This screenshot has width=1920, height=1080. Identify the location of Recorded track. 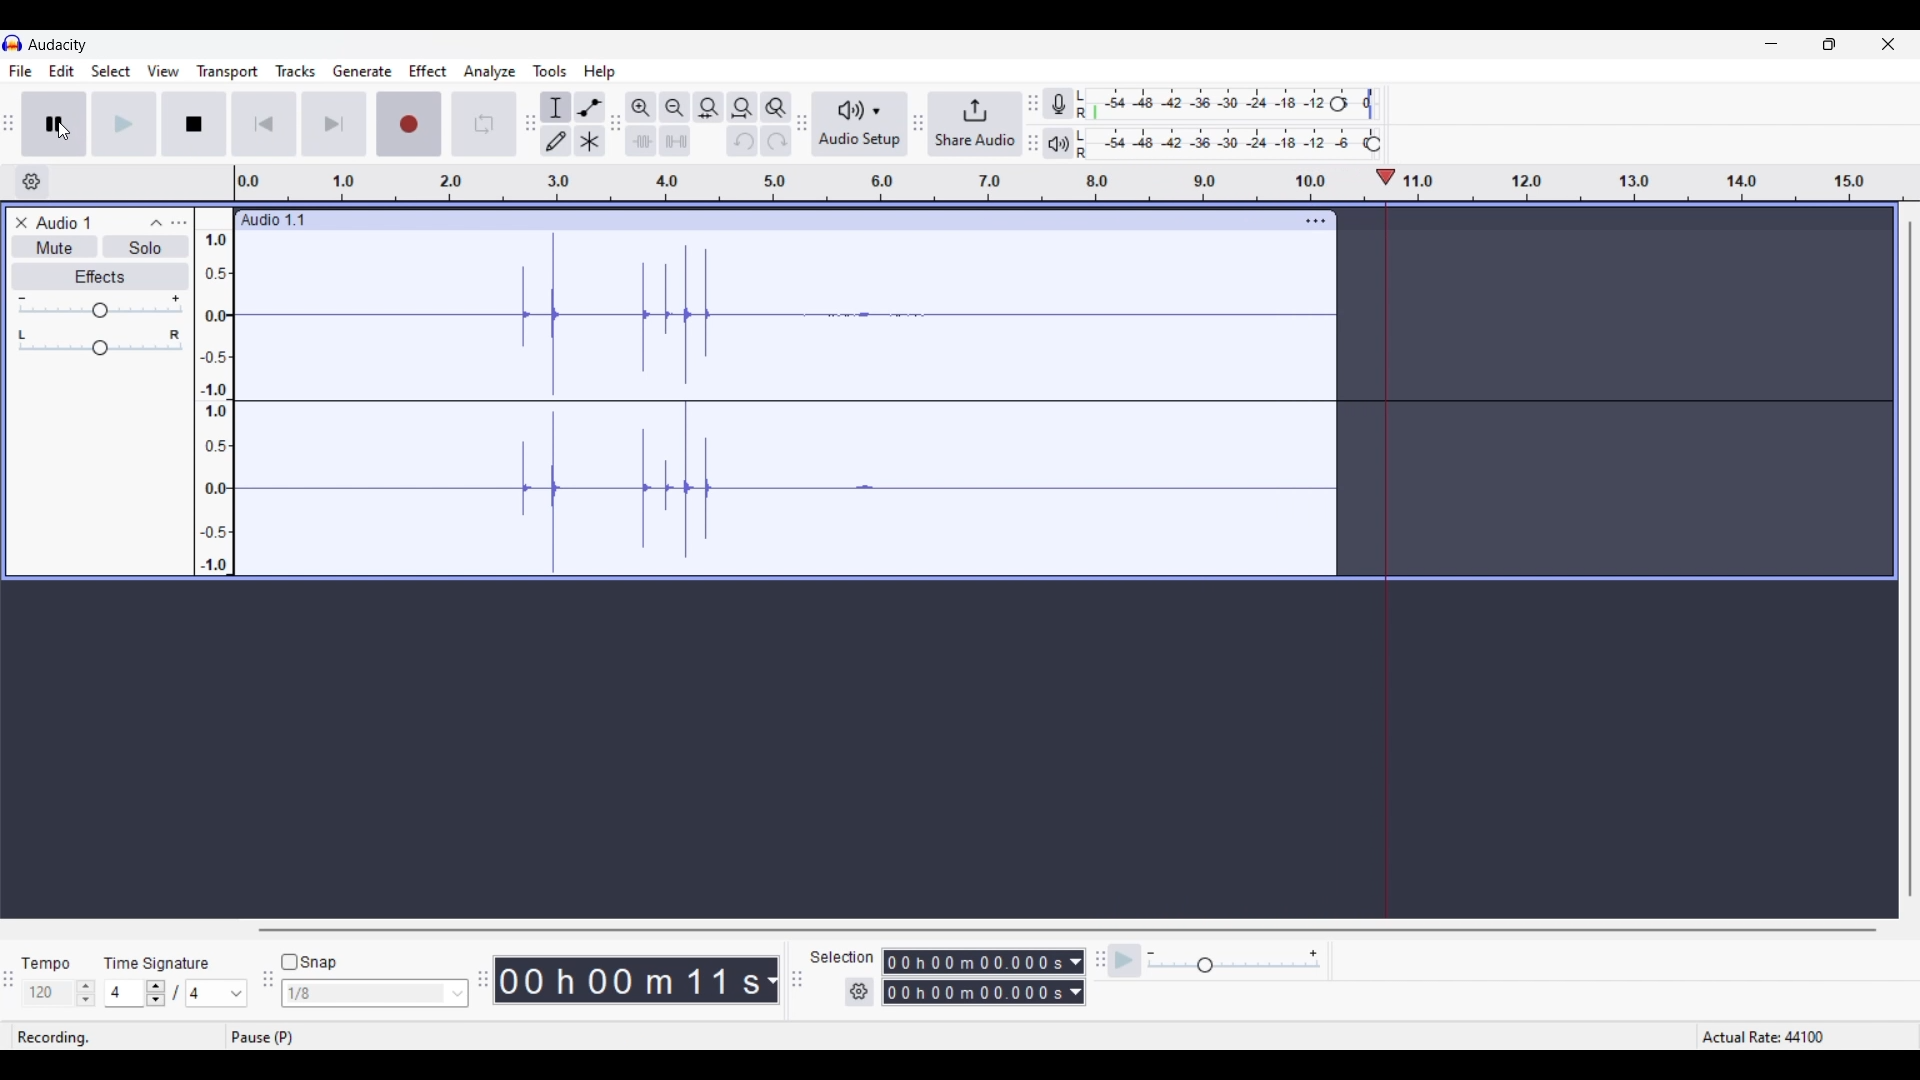
(784, 402).